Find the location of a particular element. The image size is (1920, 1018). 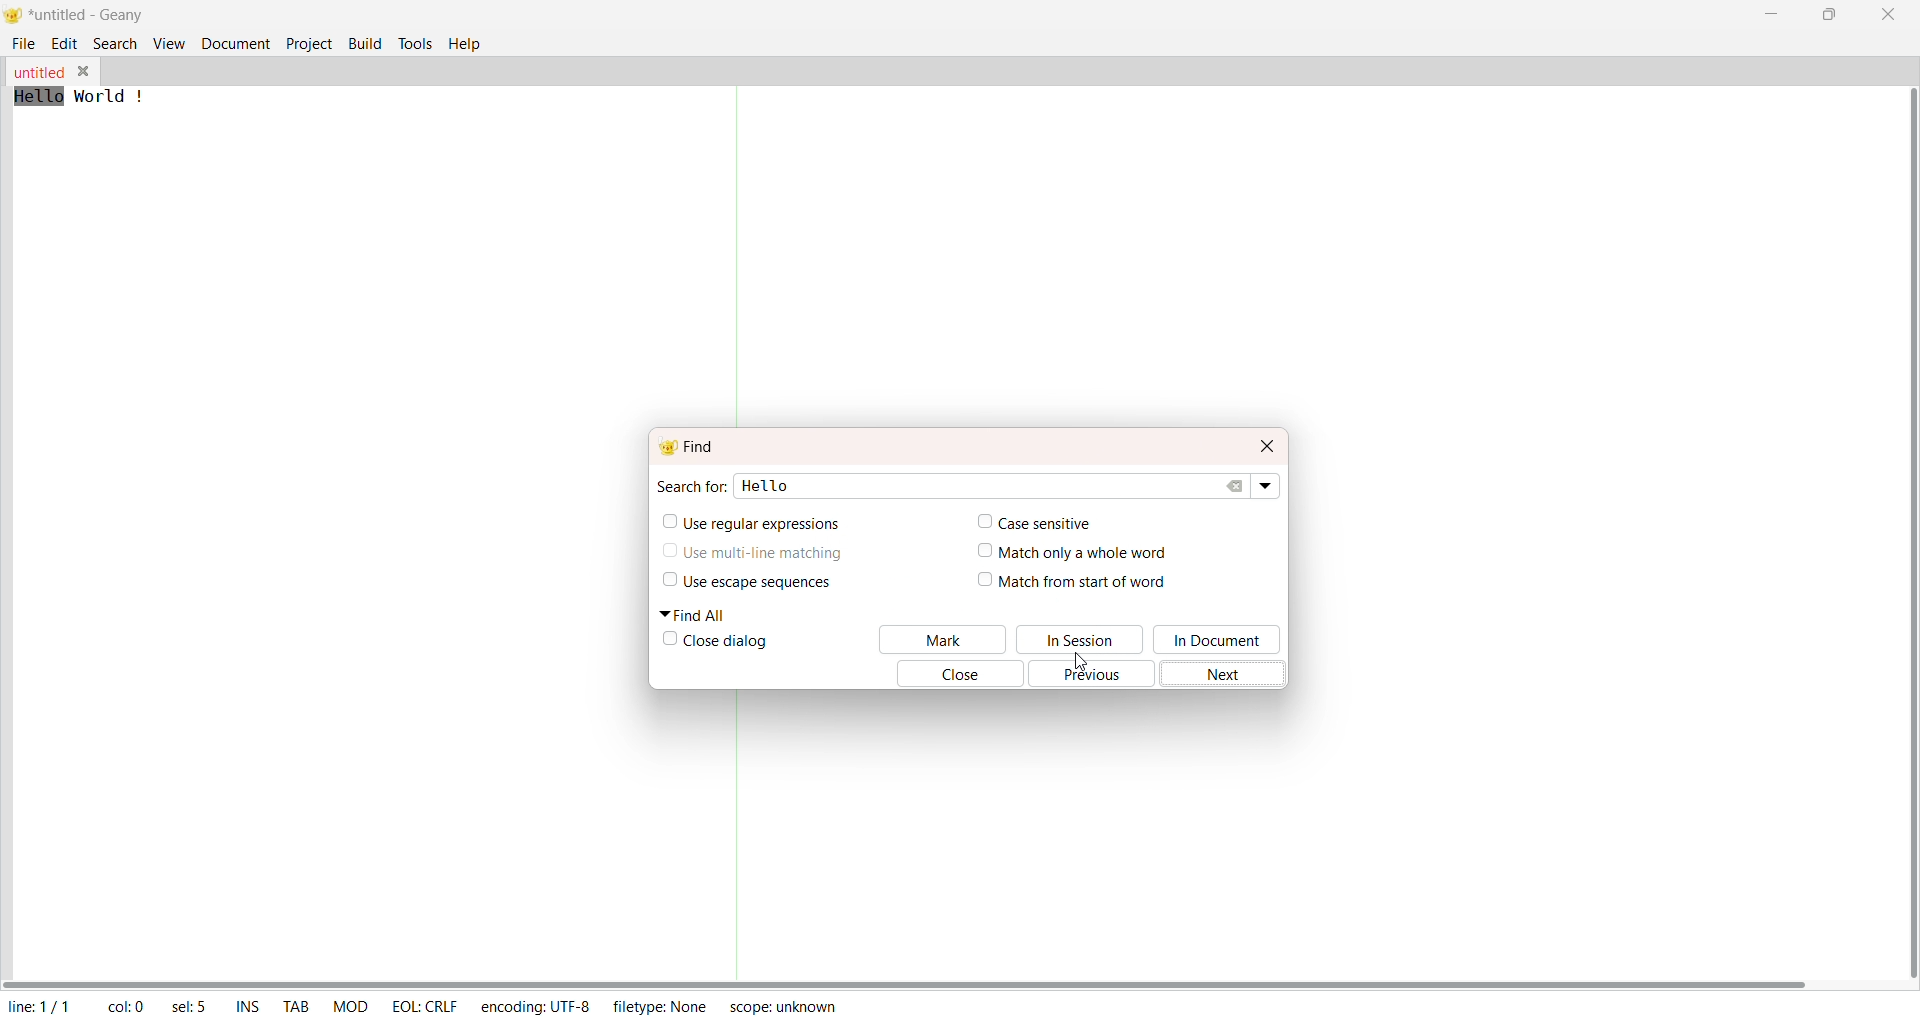

In Document is located at coordinates (1221, 640).